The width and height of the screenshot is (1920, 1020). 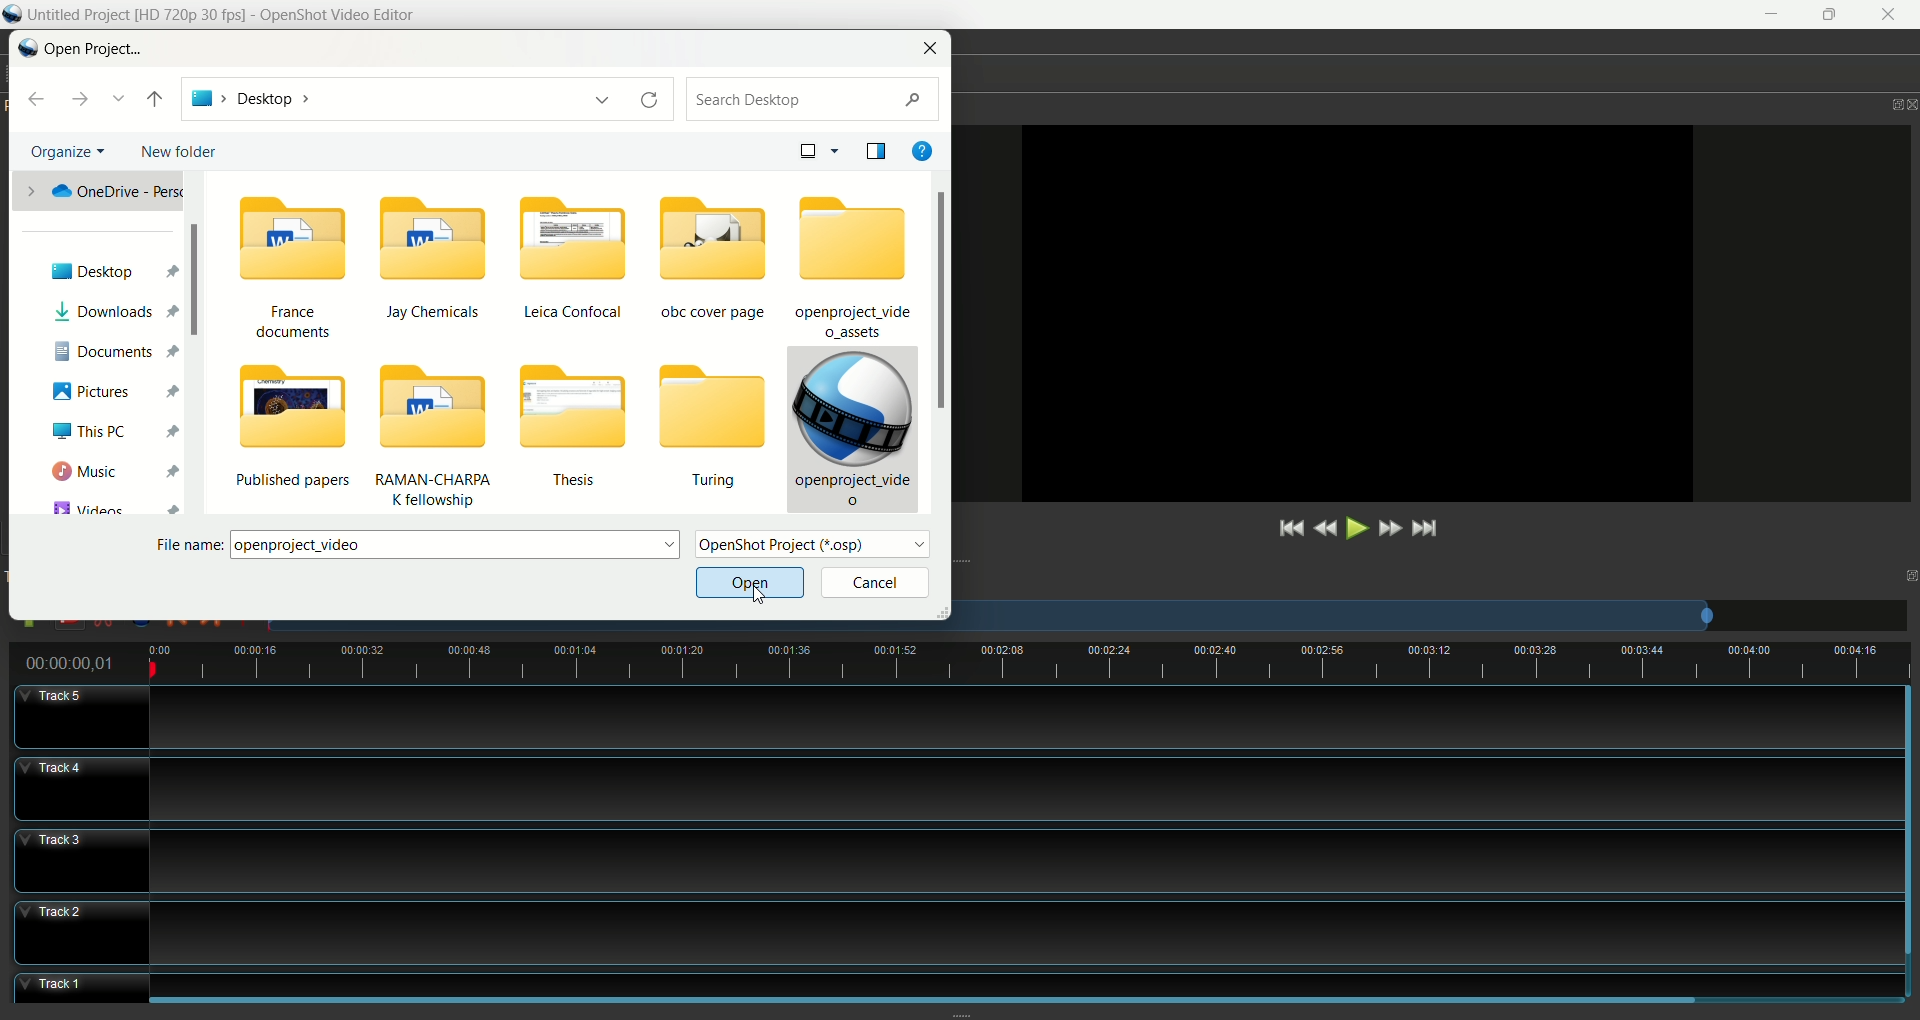 I want to click on Published papers, so click(x=296, y=434).